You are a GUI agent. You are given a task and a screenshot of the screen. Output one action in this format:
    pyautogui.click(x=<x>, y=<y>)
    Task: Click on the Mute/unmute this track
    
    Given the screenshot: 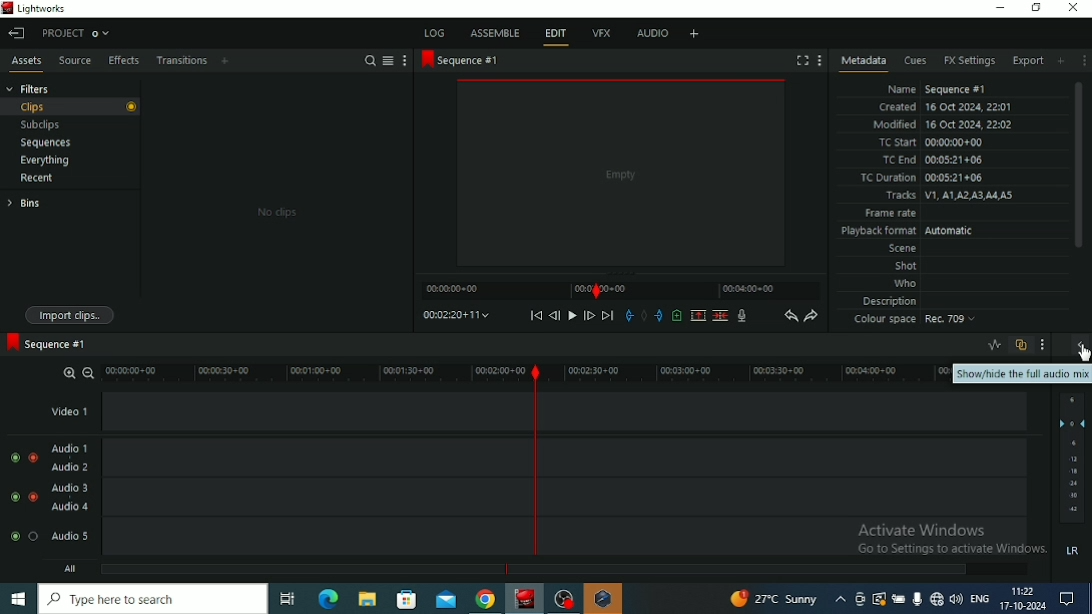 What is the action you would take?
    pyautogui.click(x=12, y=536)
    